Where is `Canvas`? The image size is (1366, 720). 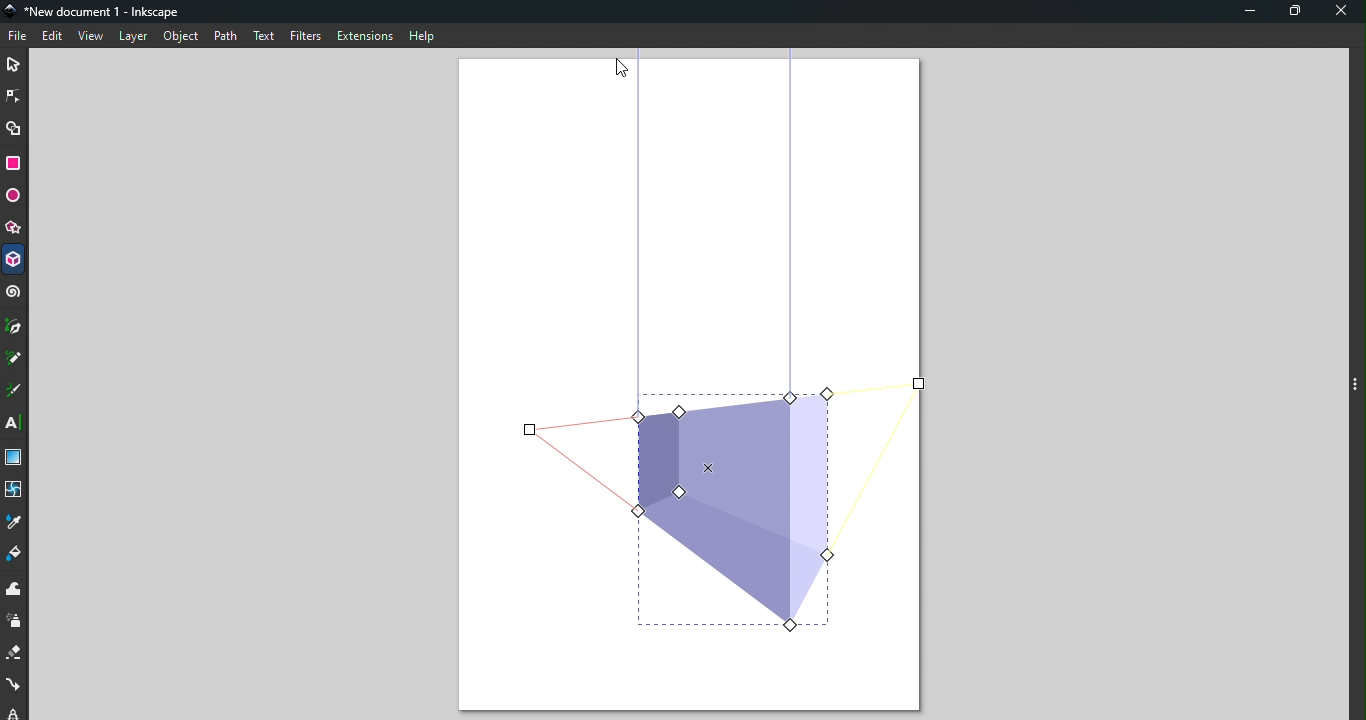
Canvas is located at coordinates (688, 218).